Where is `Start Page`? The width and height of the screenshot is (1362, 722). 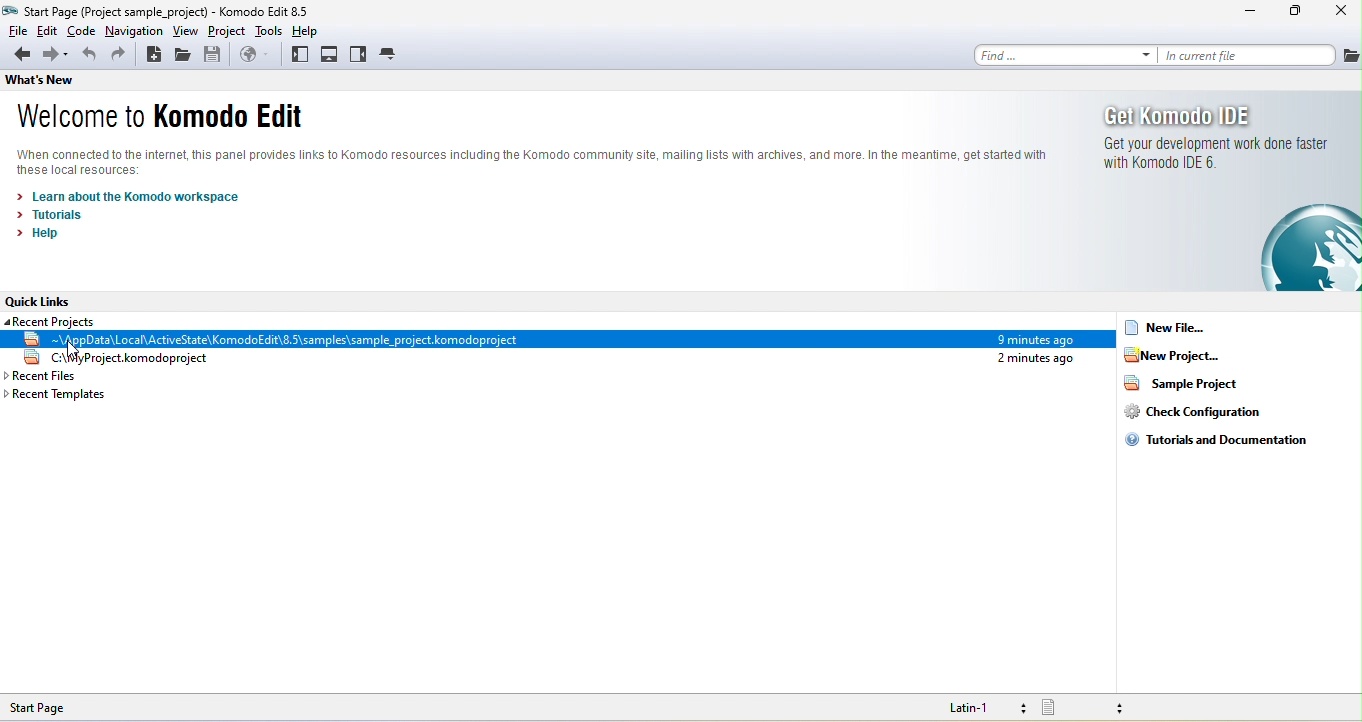
Start Page is located at coordinates (56, 706).